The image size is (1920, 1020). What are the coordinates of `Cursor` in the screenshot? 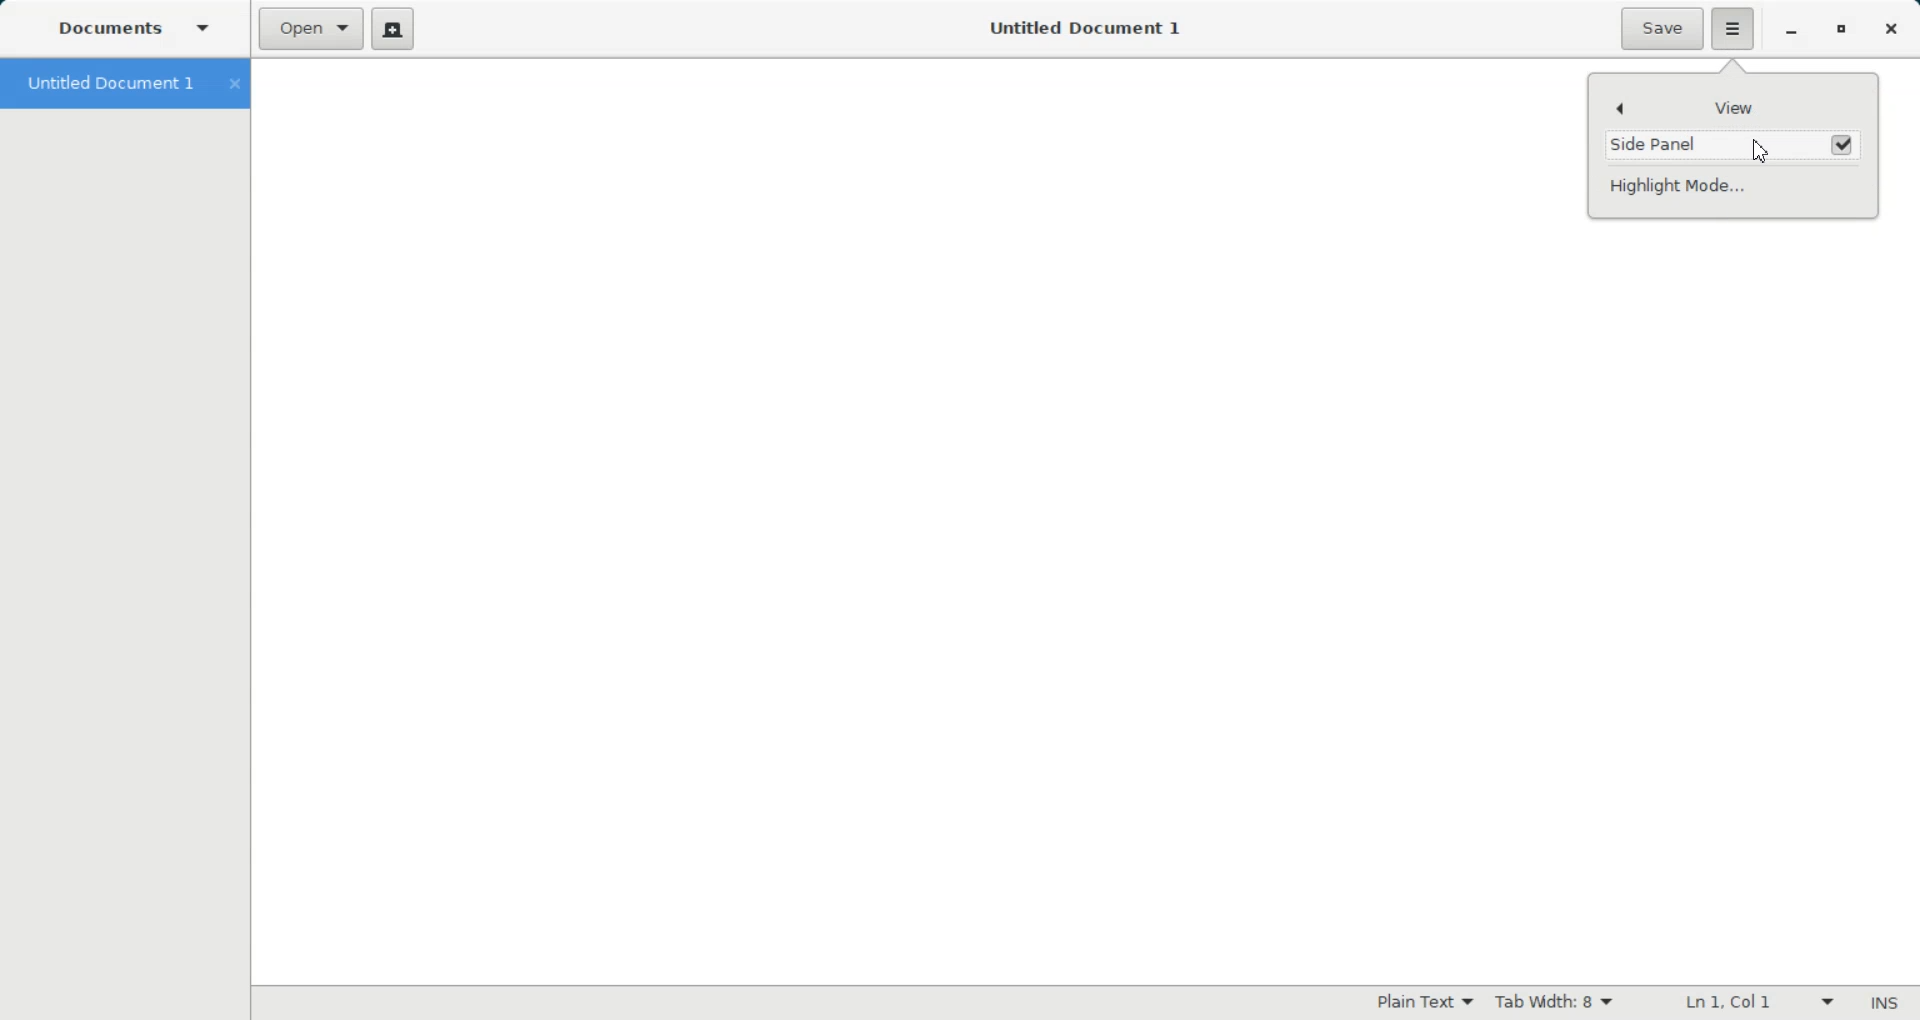 It's located at (1760, 149).